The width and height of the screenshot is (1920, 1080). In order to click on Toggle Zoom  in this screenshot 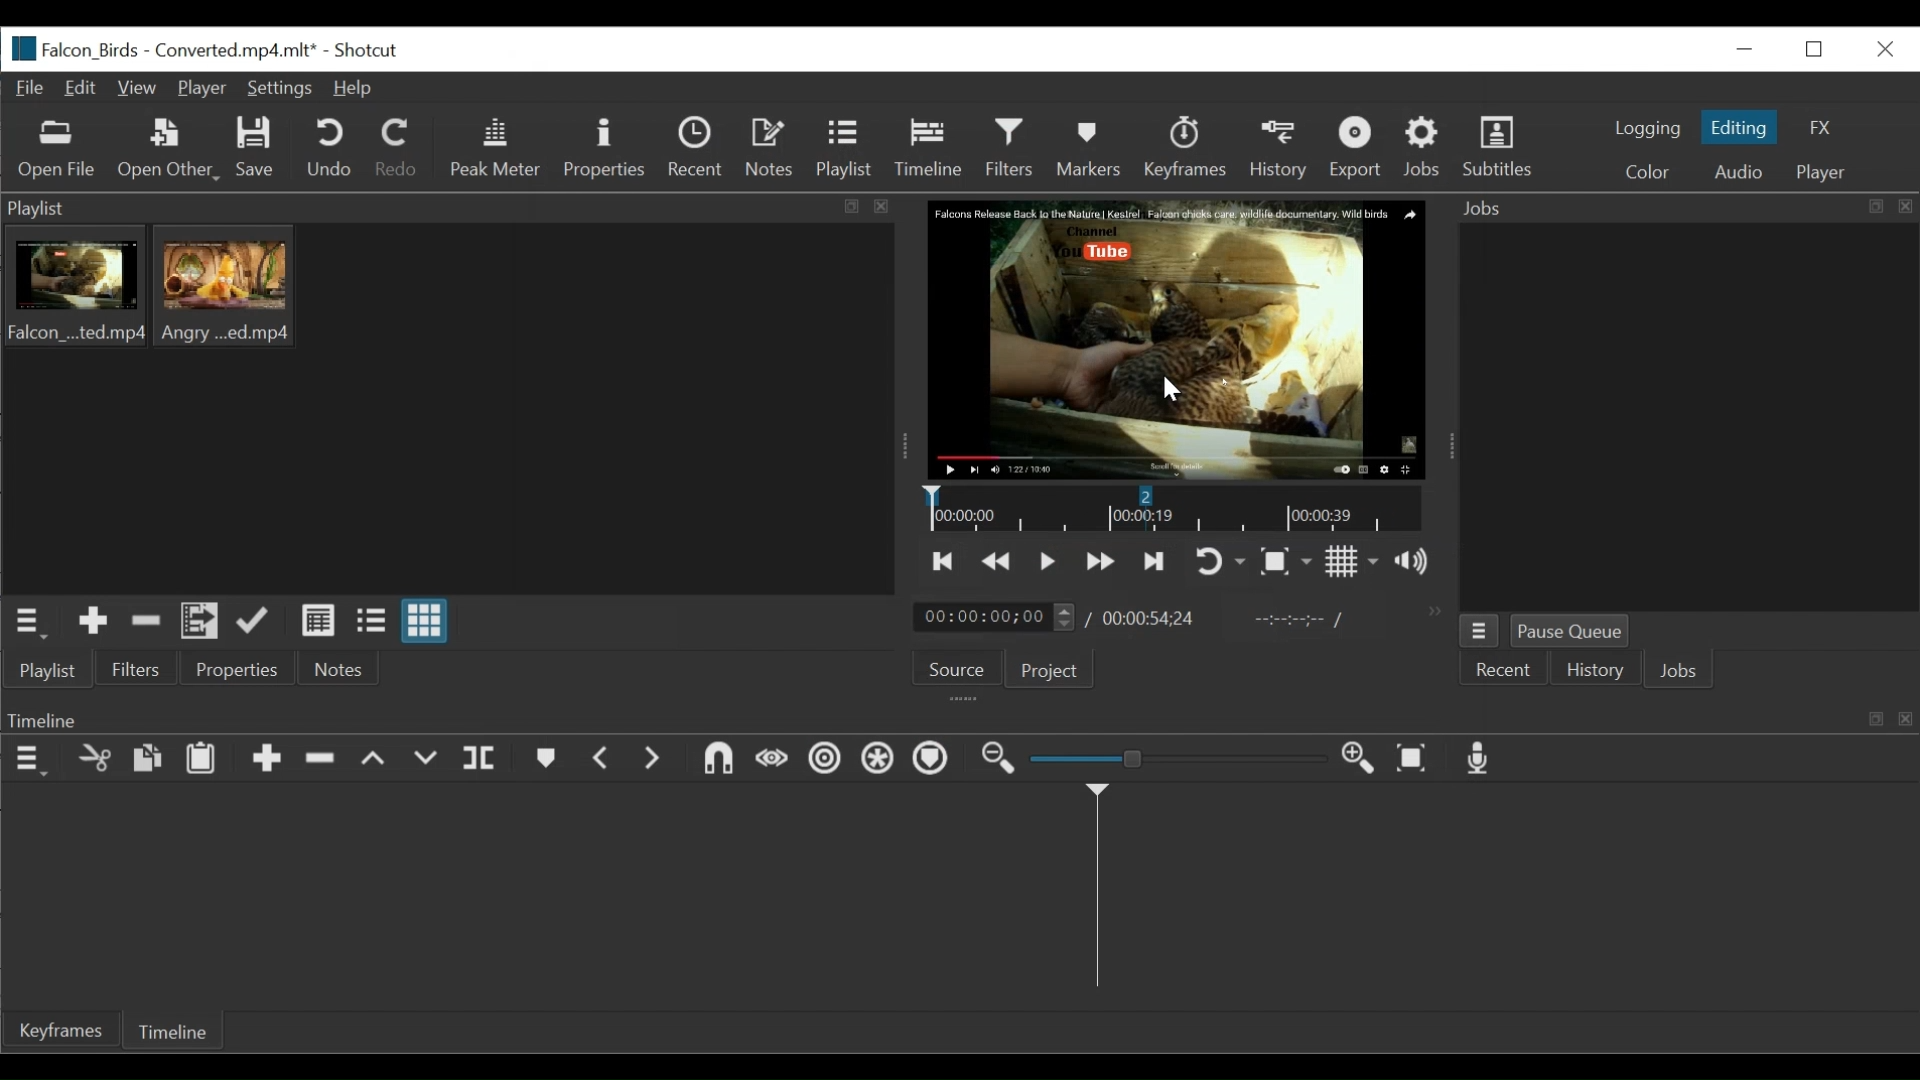, I will do `click(1287, 561)`.